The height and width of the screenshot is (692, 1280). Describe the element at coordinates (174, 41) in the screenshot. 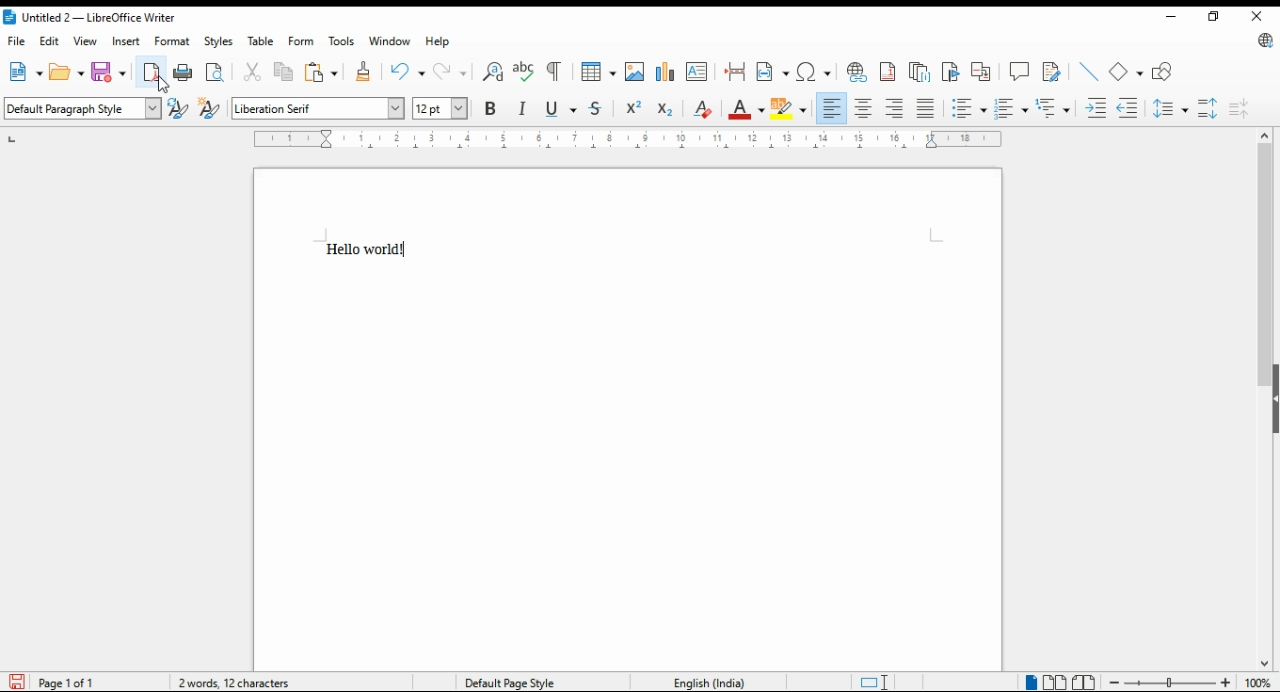

I see `format` at that location.